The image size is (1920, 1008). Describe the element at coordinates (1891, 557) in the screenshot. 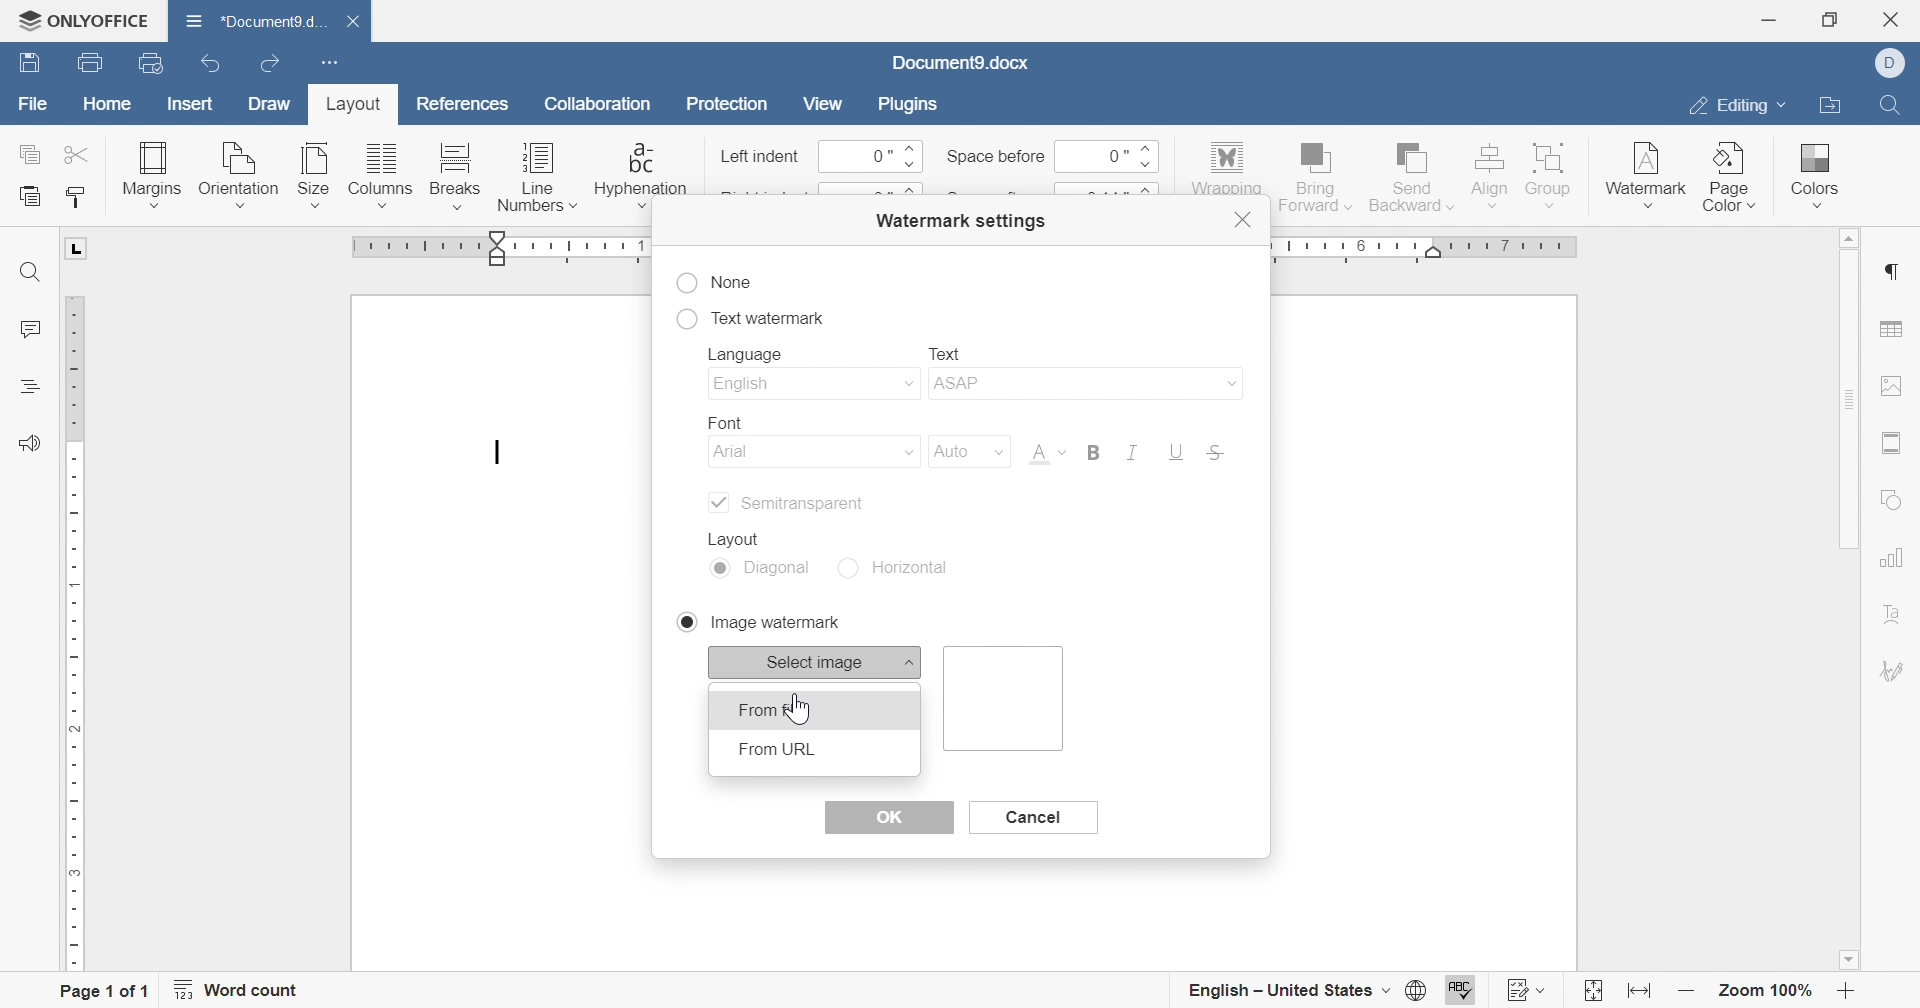

I see `chart settings` at that location.